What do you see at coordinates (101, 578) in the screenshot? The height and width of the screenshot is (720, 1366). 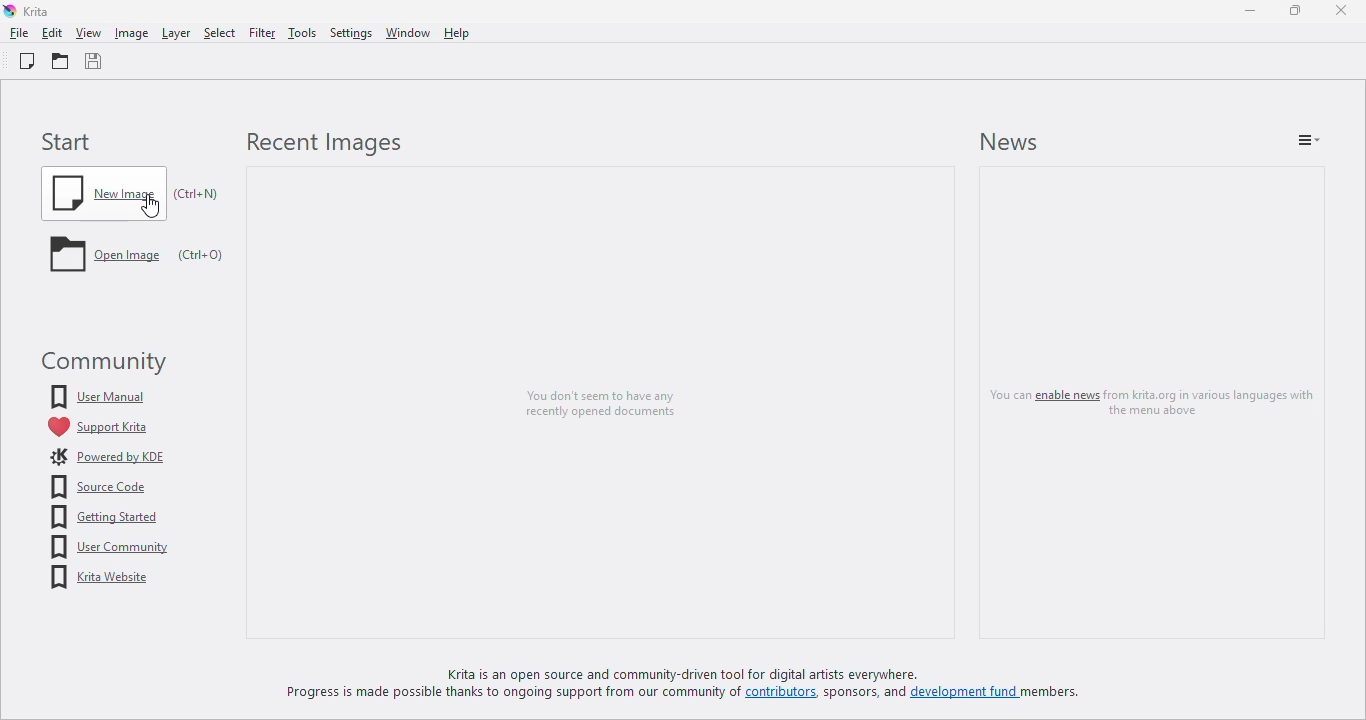 I see `krita website` at bounding box center [101, 578].